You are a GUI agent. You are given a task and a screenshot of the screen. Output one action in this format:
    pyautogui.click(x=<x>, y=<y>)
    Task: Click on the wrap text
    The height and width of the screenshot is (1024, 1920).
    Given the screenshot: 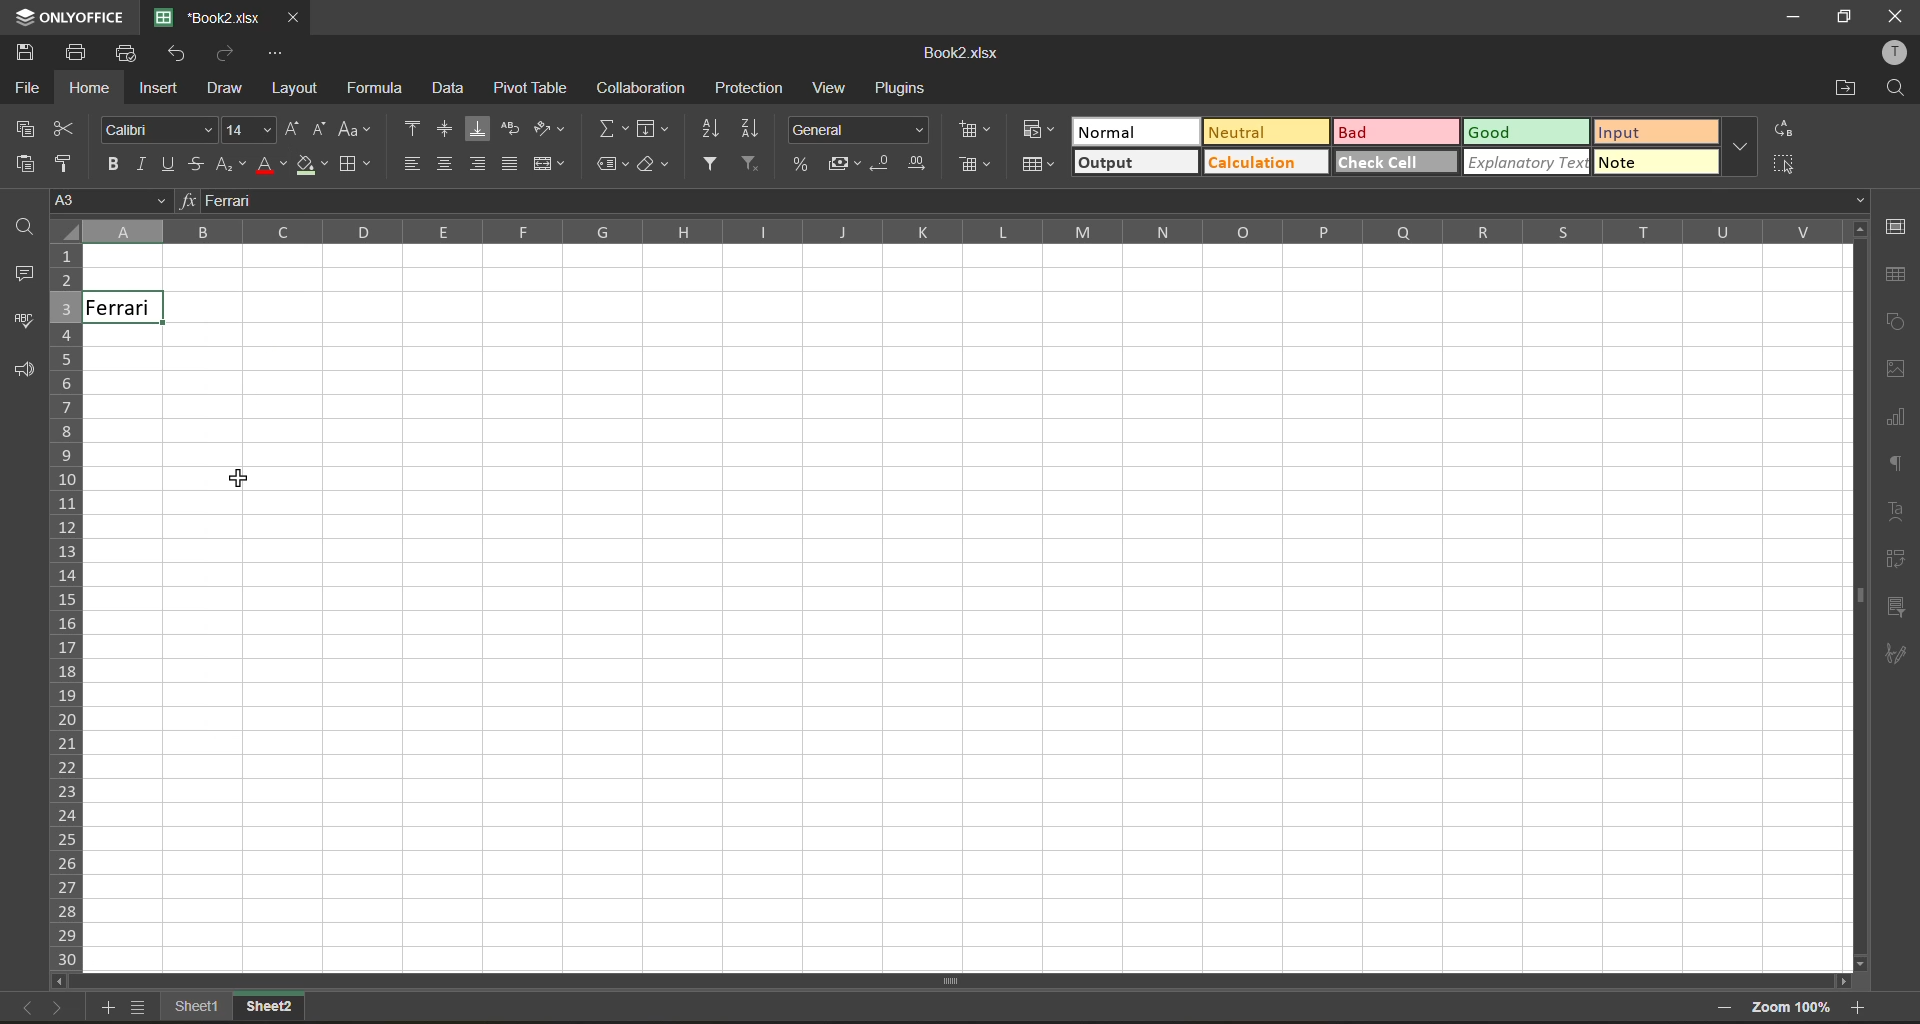 What is the action you would take?
    pyautogui.click(x=510, y=128)
    